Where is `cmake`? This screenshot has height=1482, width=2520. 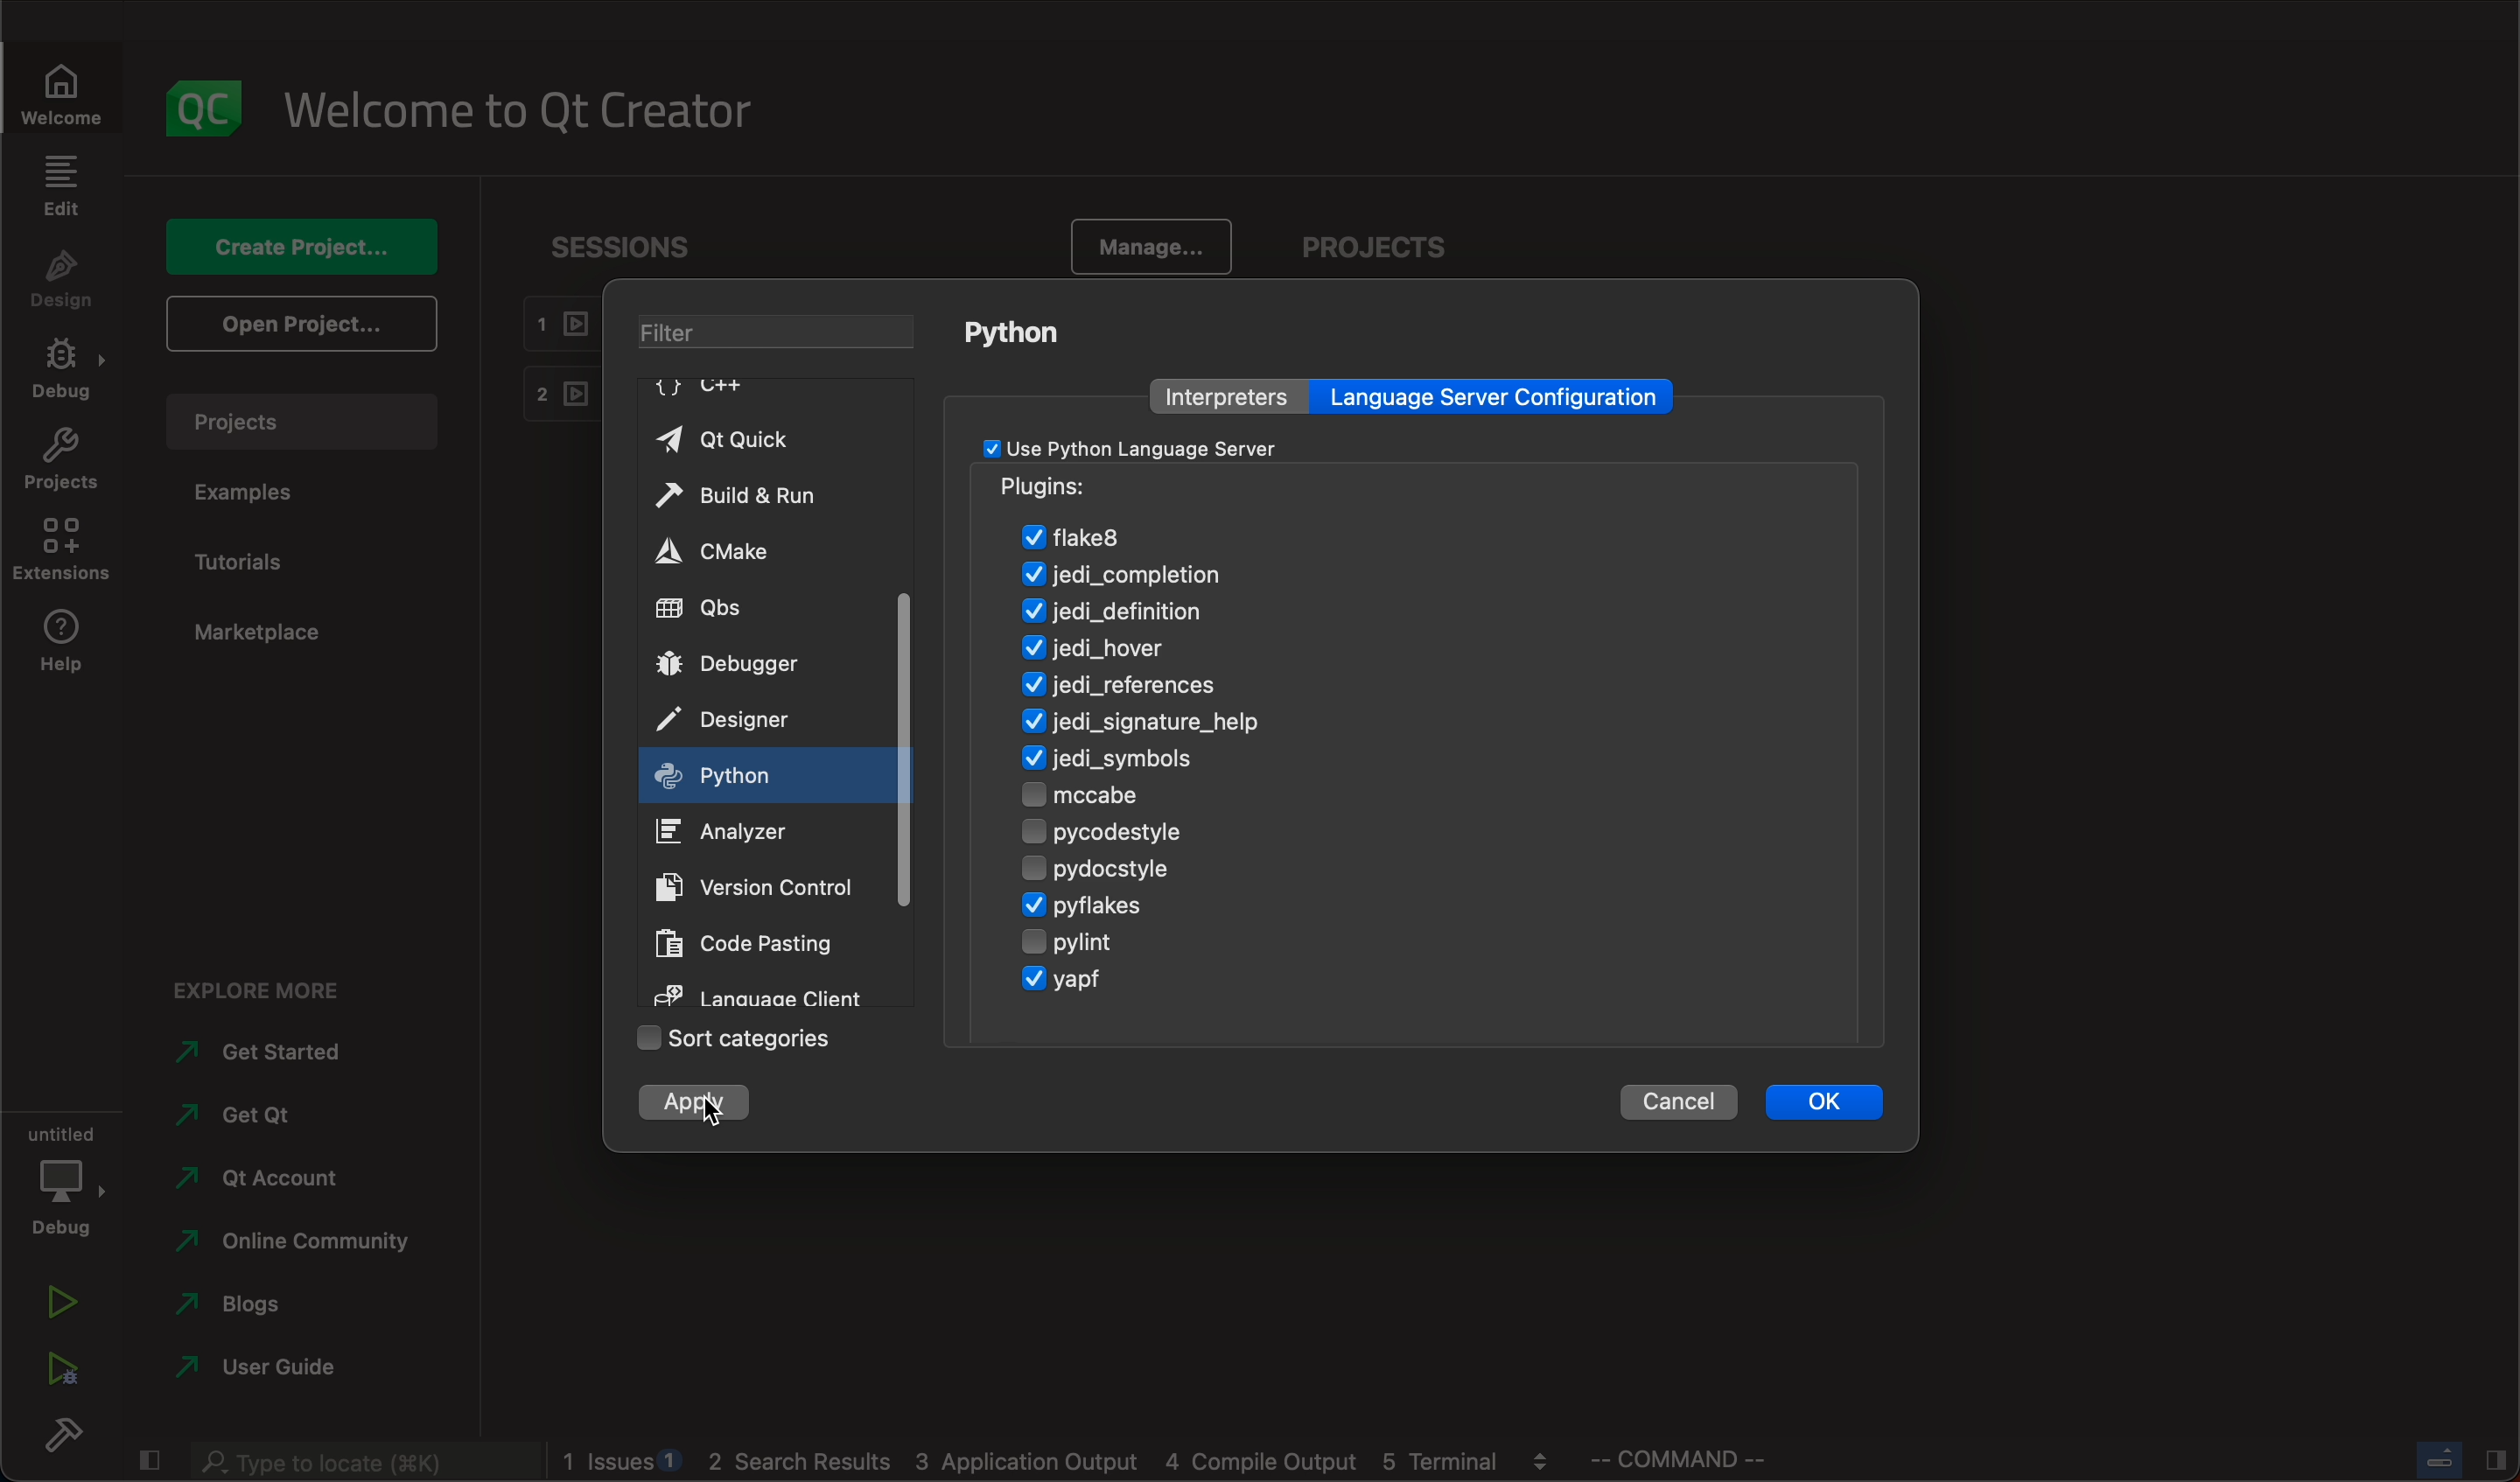
cmake is located at coordinates (720, 549).